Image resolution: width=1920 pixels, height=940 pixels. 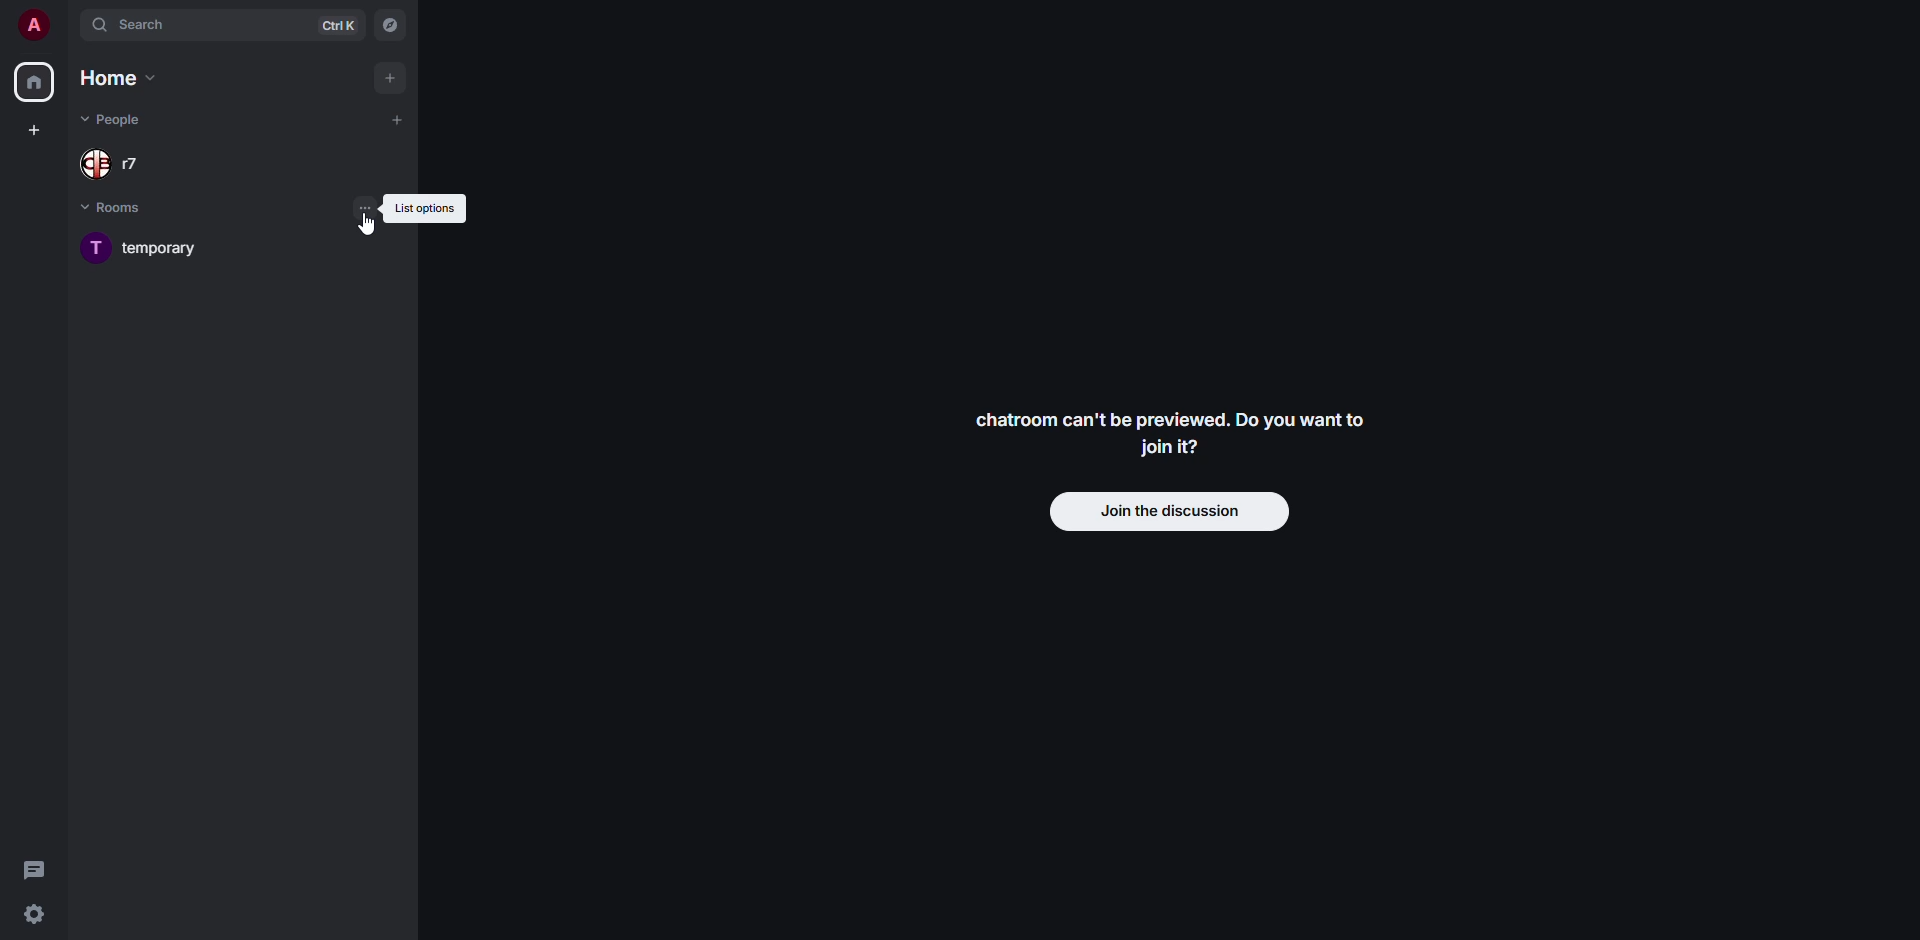 I want to click on ctrl K, so click(x=338, y=26).